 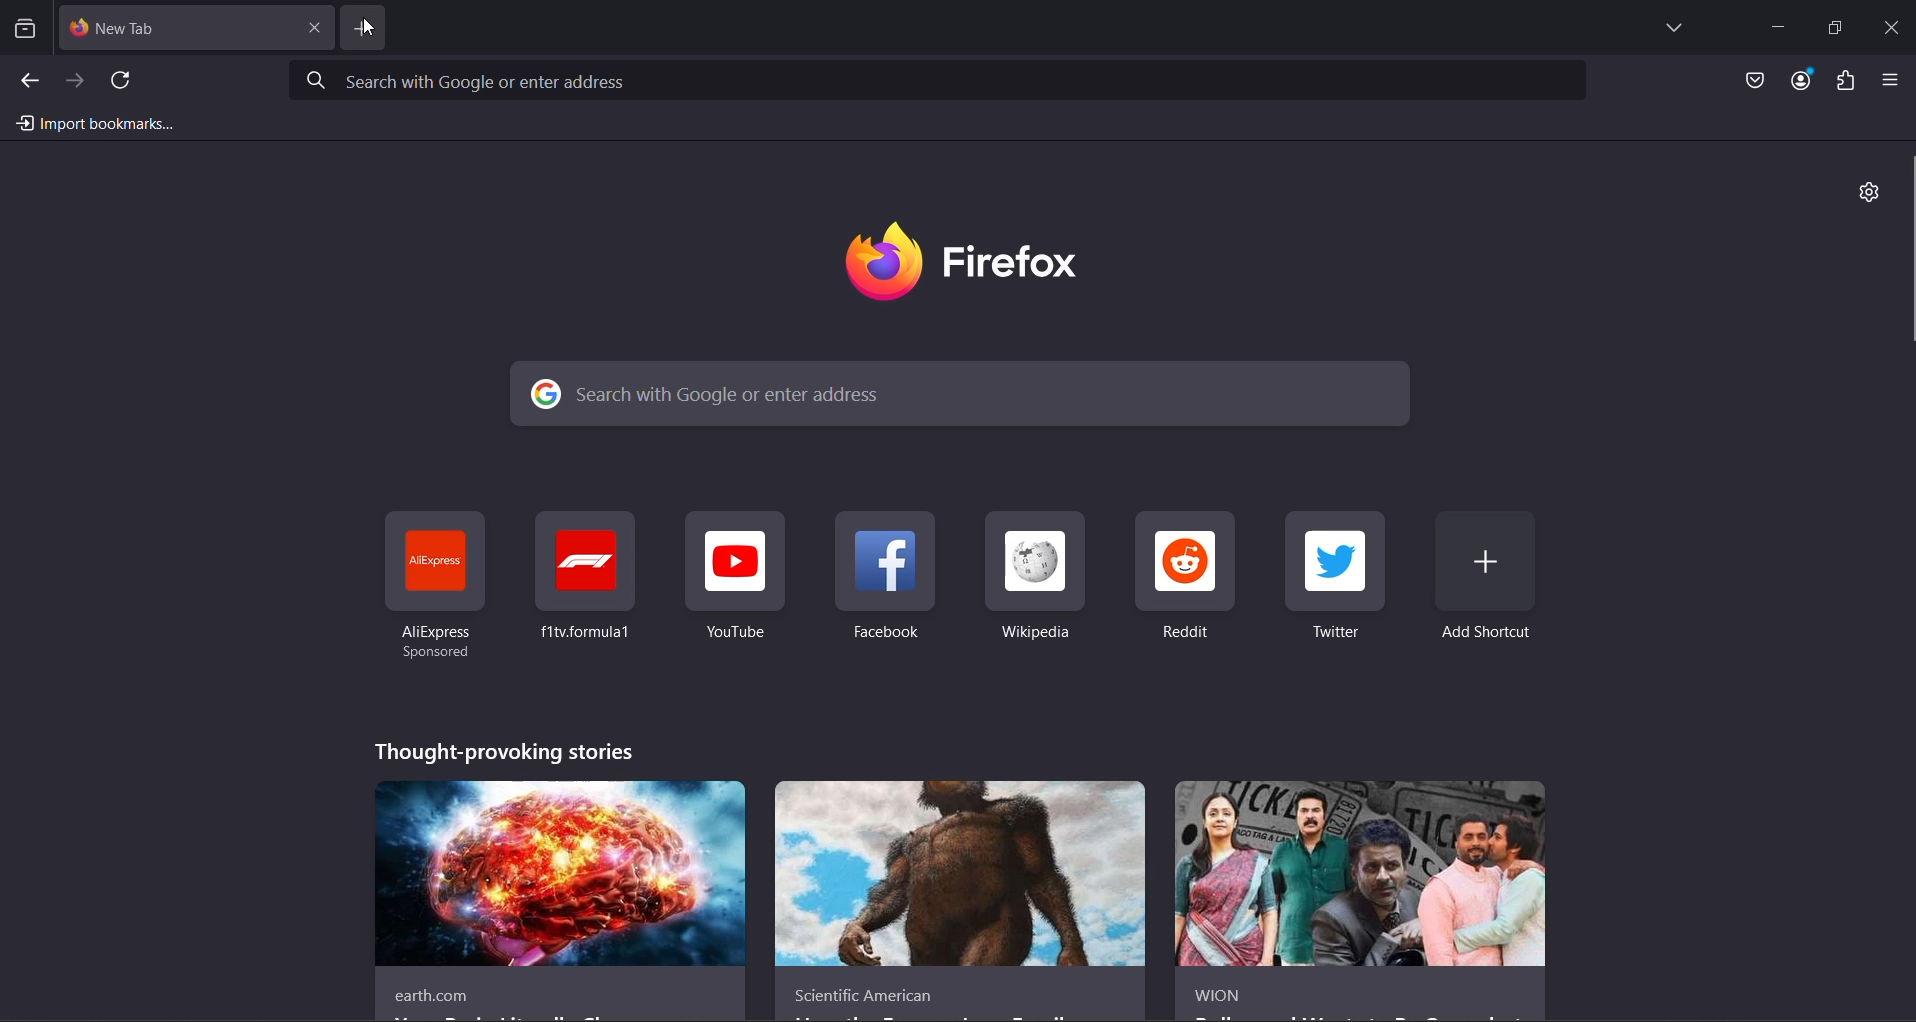 What do you see at coordinates (1894, 29) in the screenshot?
I see `close ` at bounding box center [1894, 29].